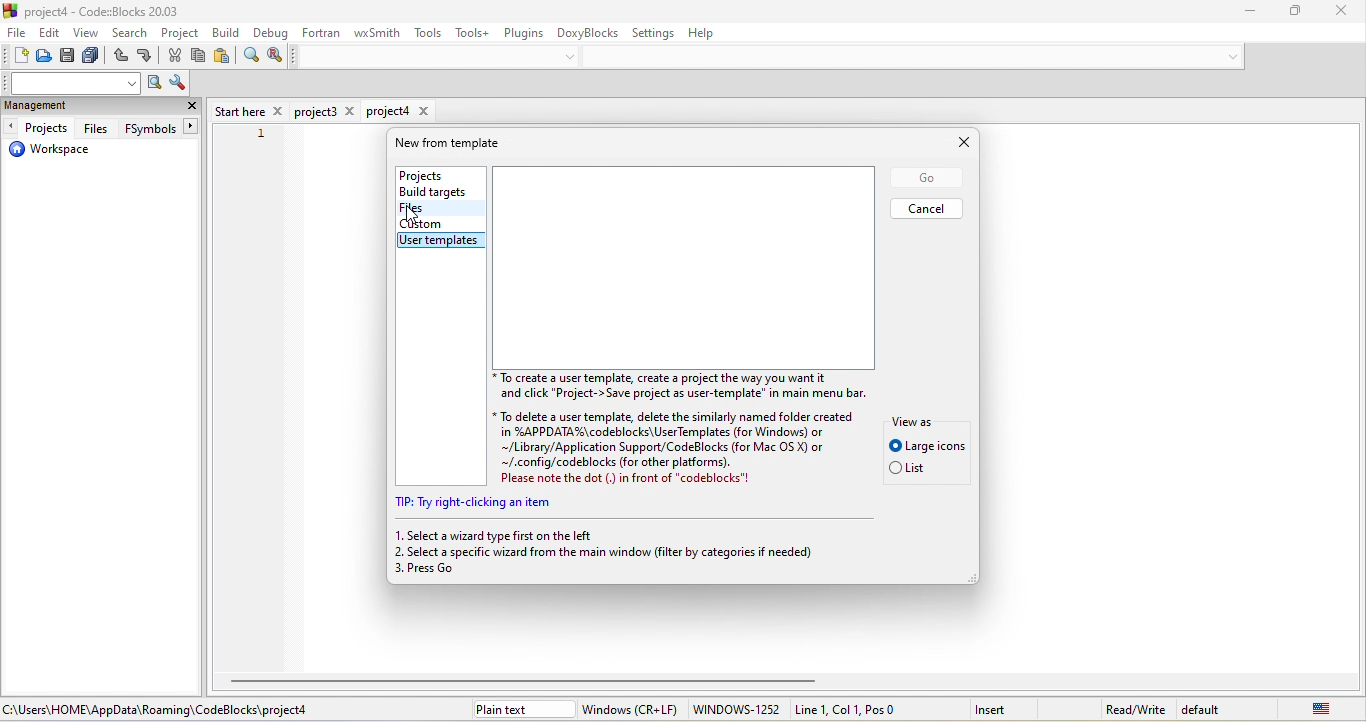 The width and height of the screenshot is (1366, 722). Describe the element at coordinates (177, 84) in the screenshot. I see `show option window` at that location.